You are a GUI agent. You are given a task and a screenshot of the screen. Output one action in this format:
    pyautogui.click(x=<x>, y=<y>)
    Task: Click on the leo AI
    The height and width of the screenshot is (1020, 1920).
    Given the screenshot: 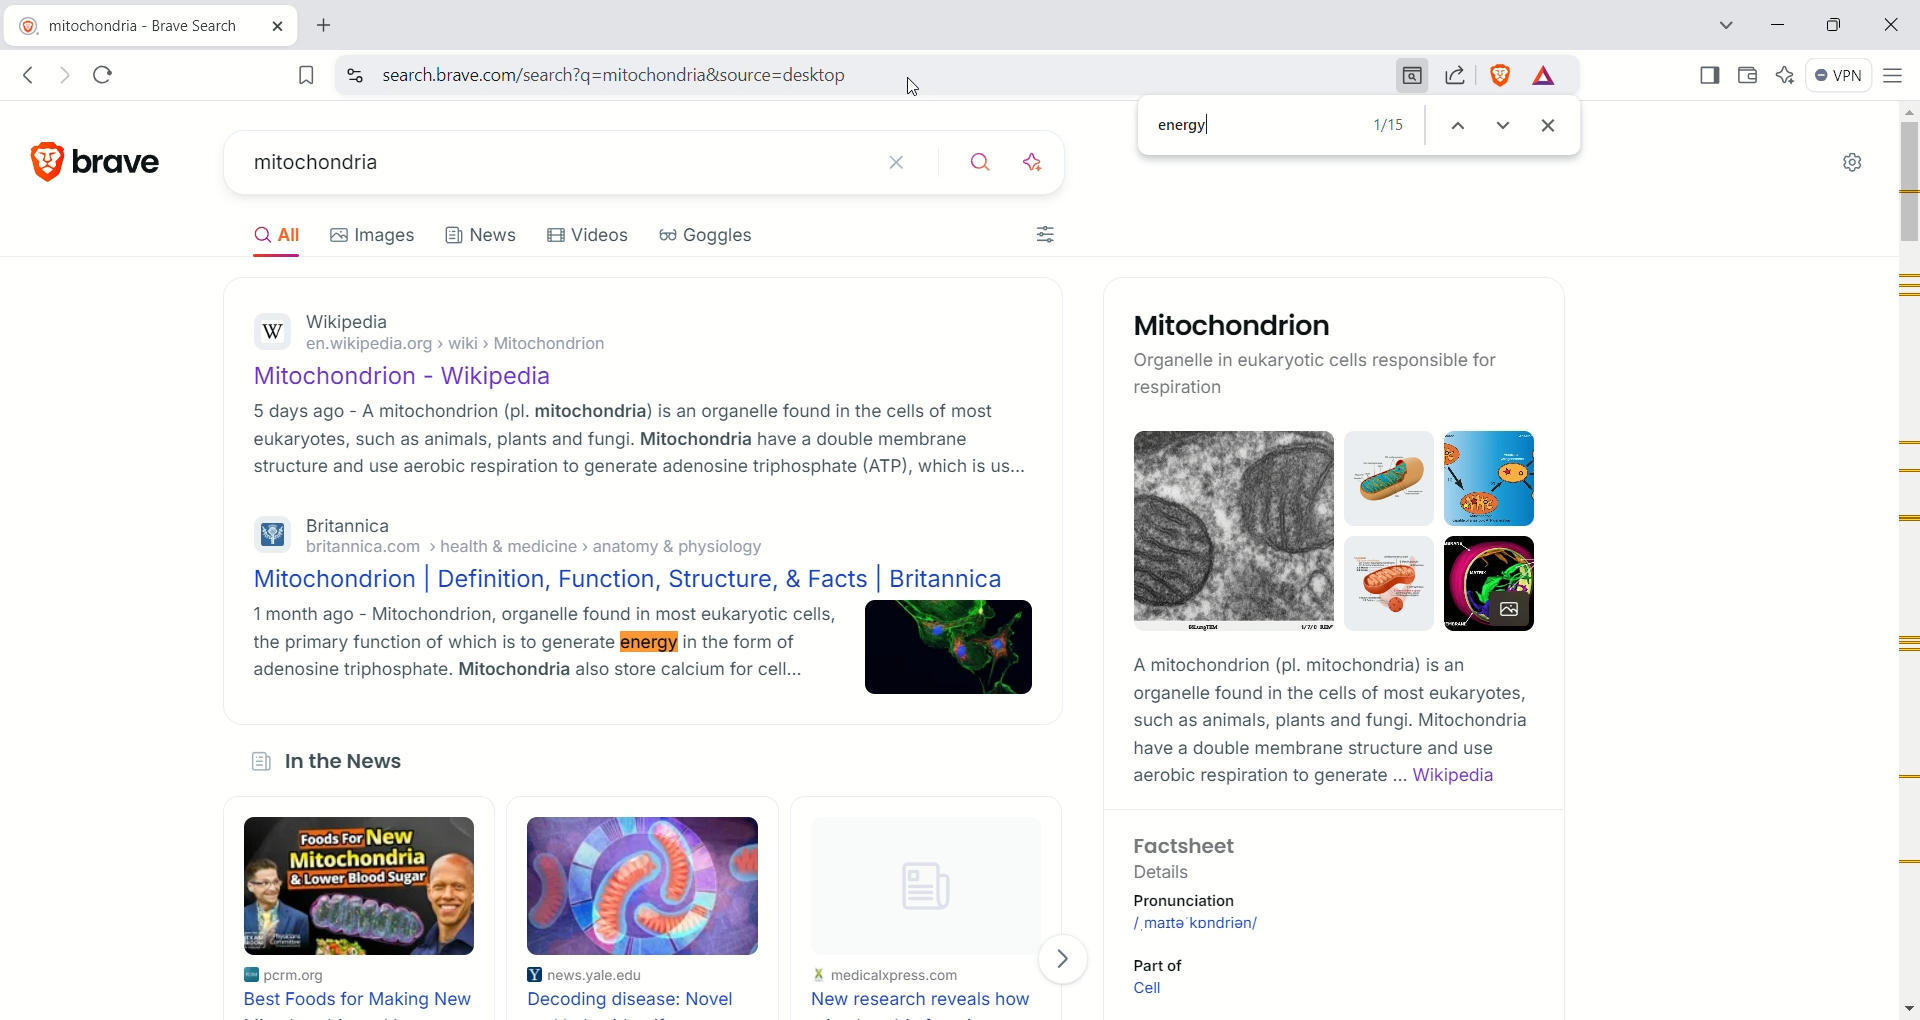 What is the action you would take?
    pyautogui.click(x=1786, y=78)
    